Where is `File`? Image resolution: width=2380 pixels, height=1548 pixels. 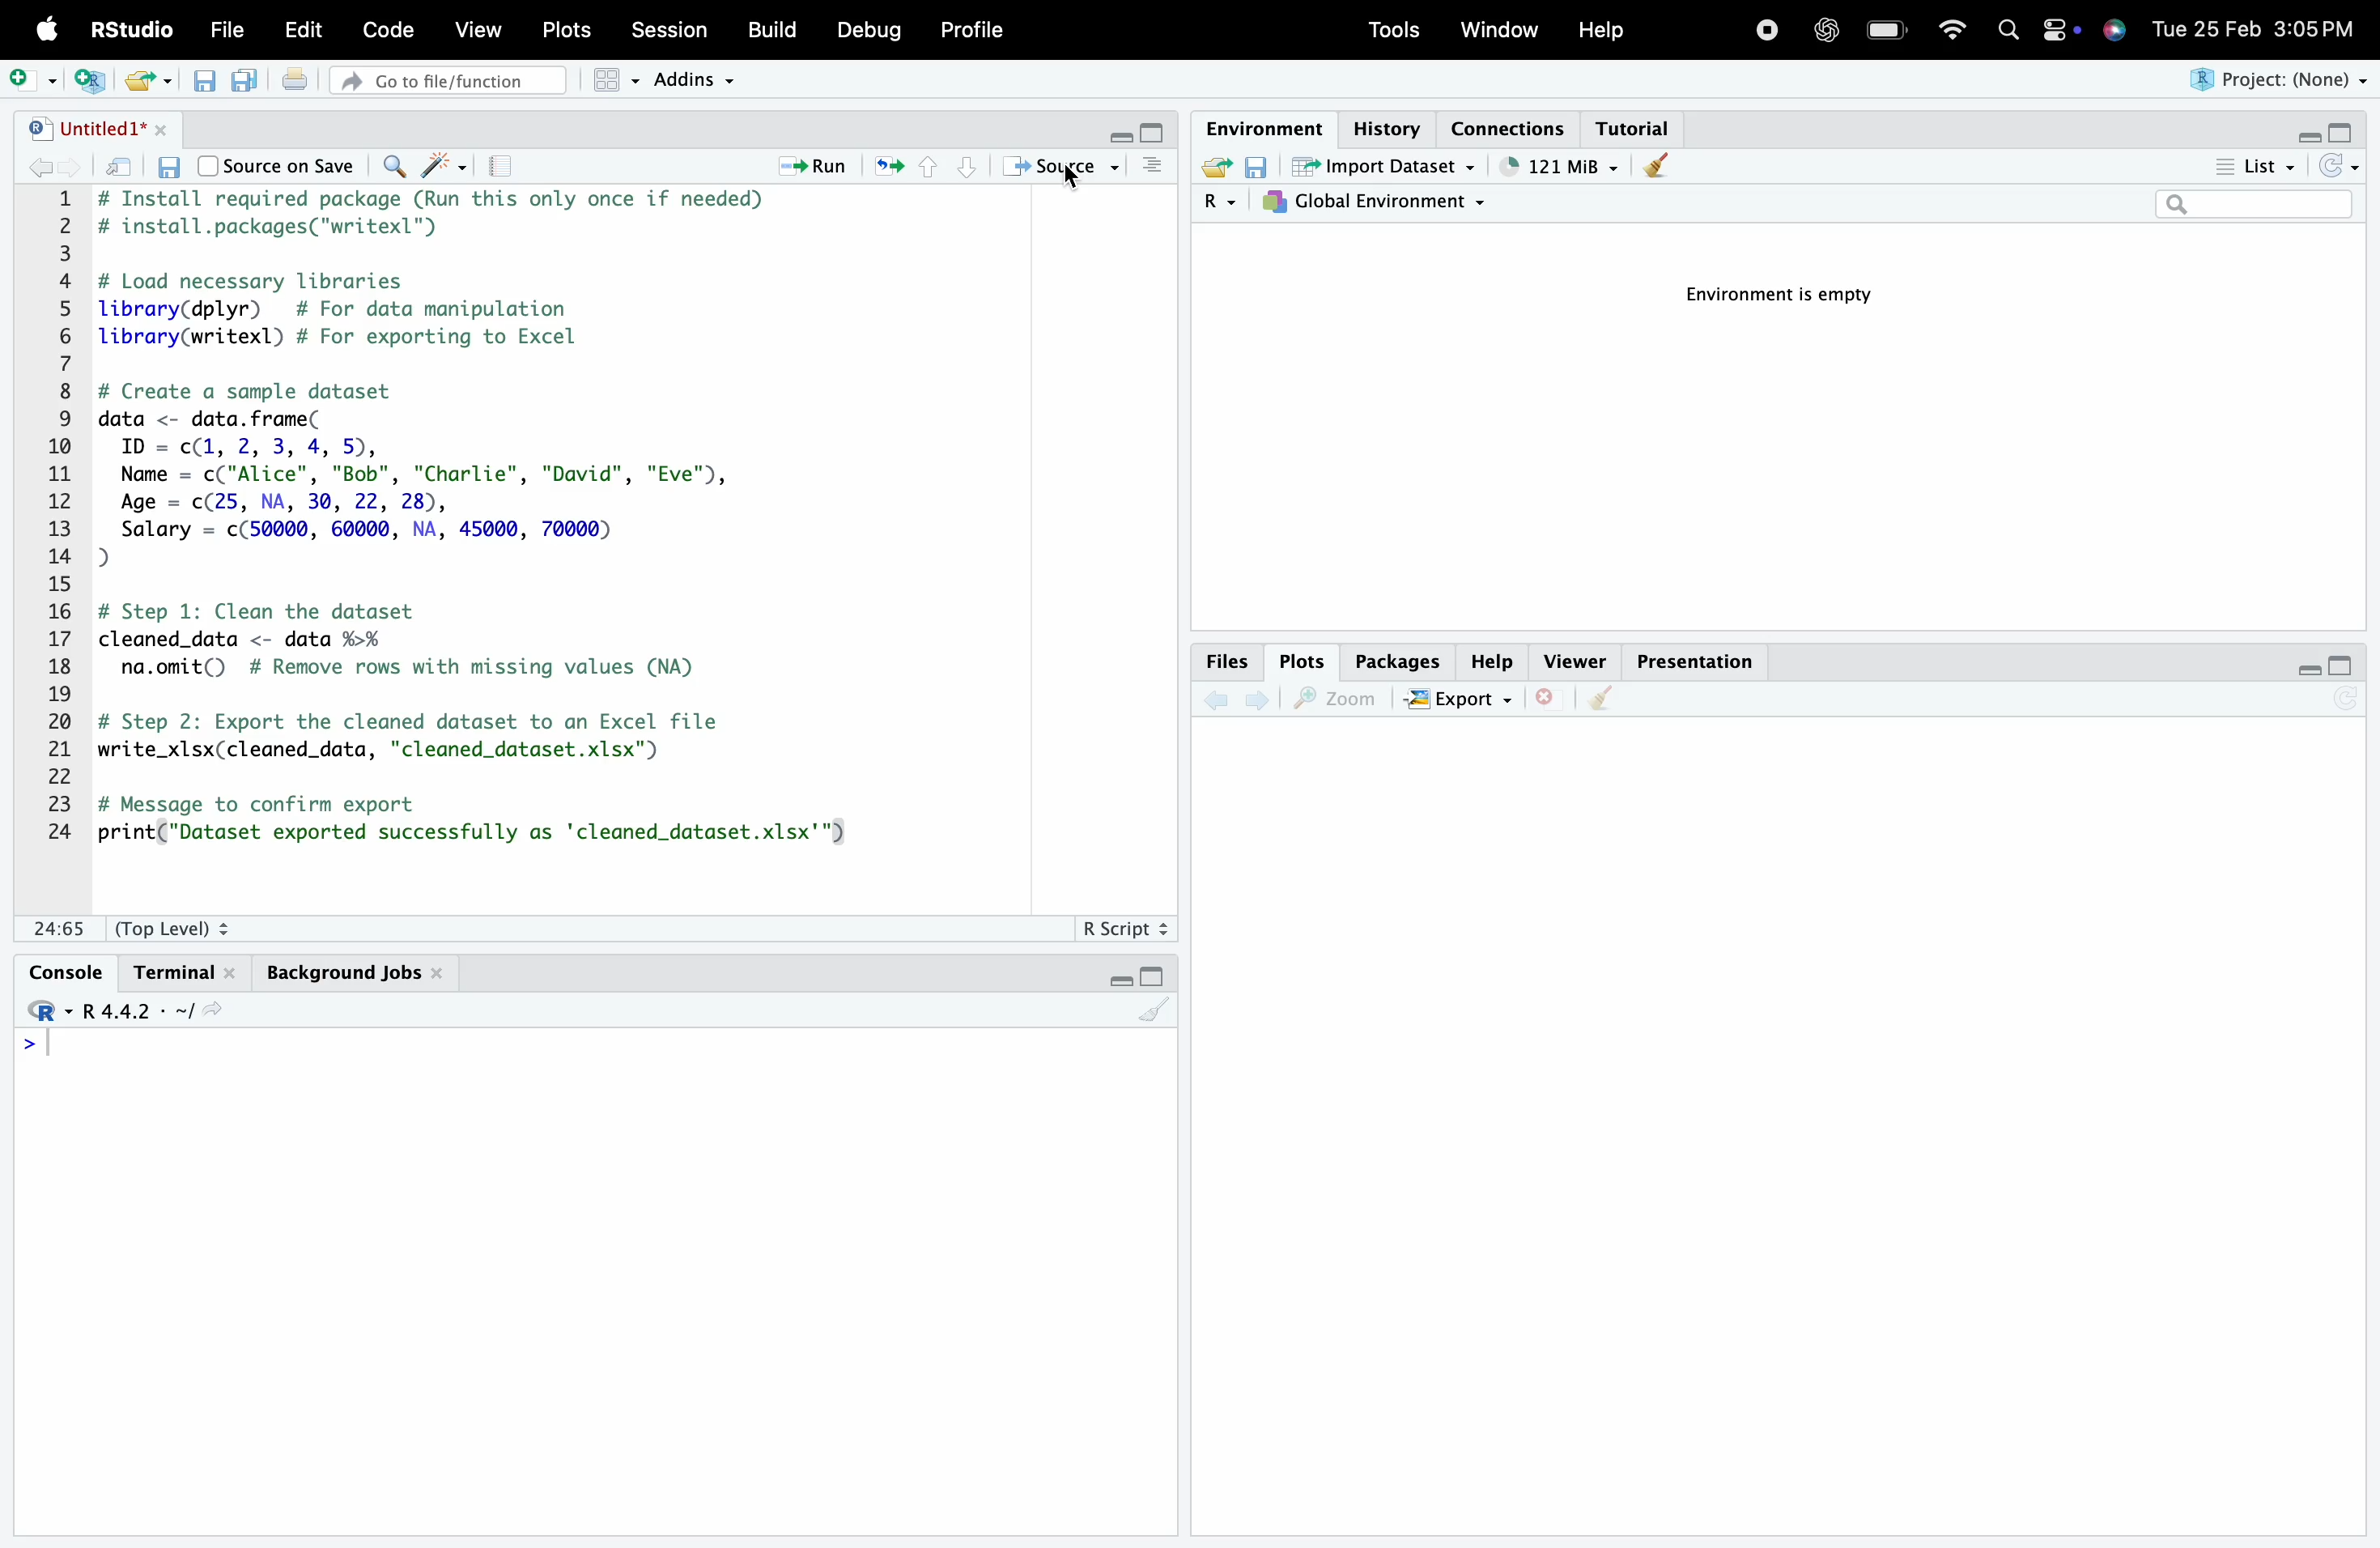
File is located at coordinates (231, 32).